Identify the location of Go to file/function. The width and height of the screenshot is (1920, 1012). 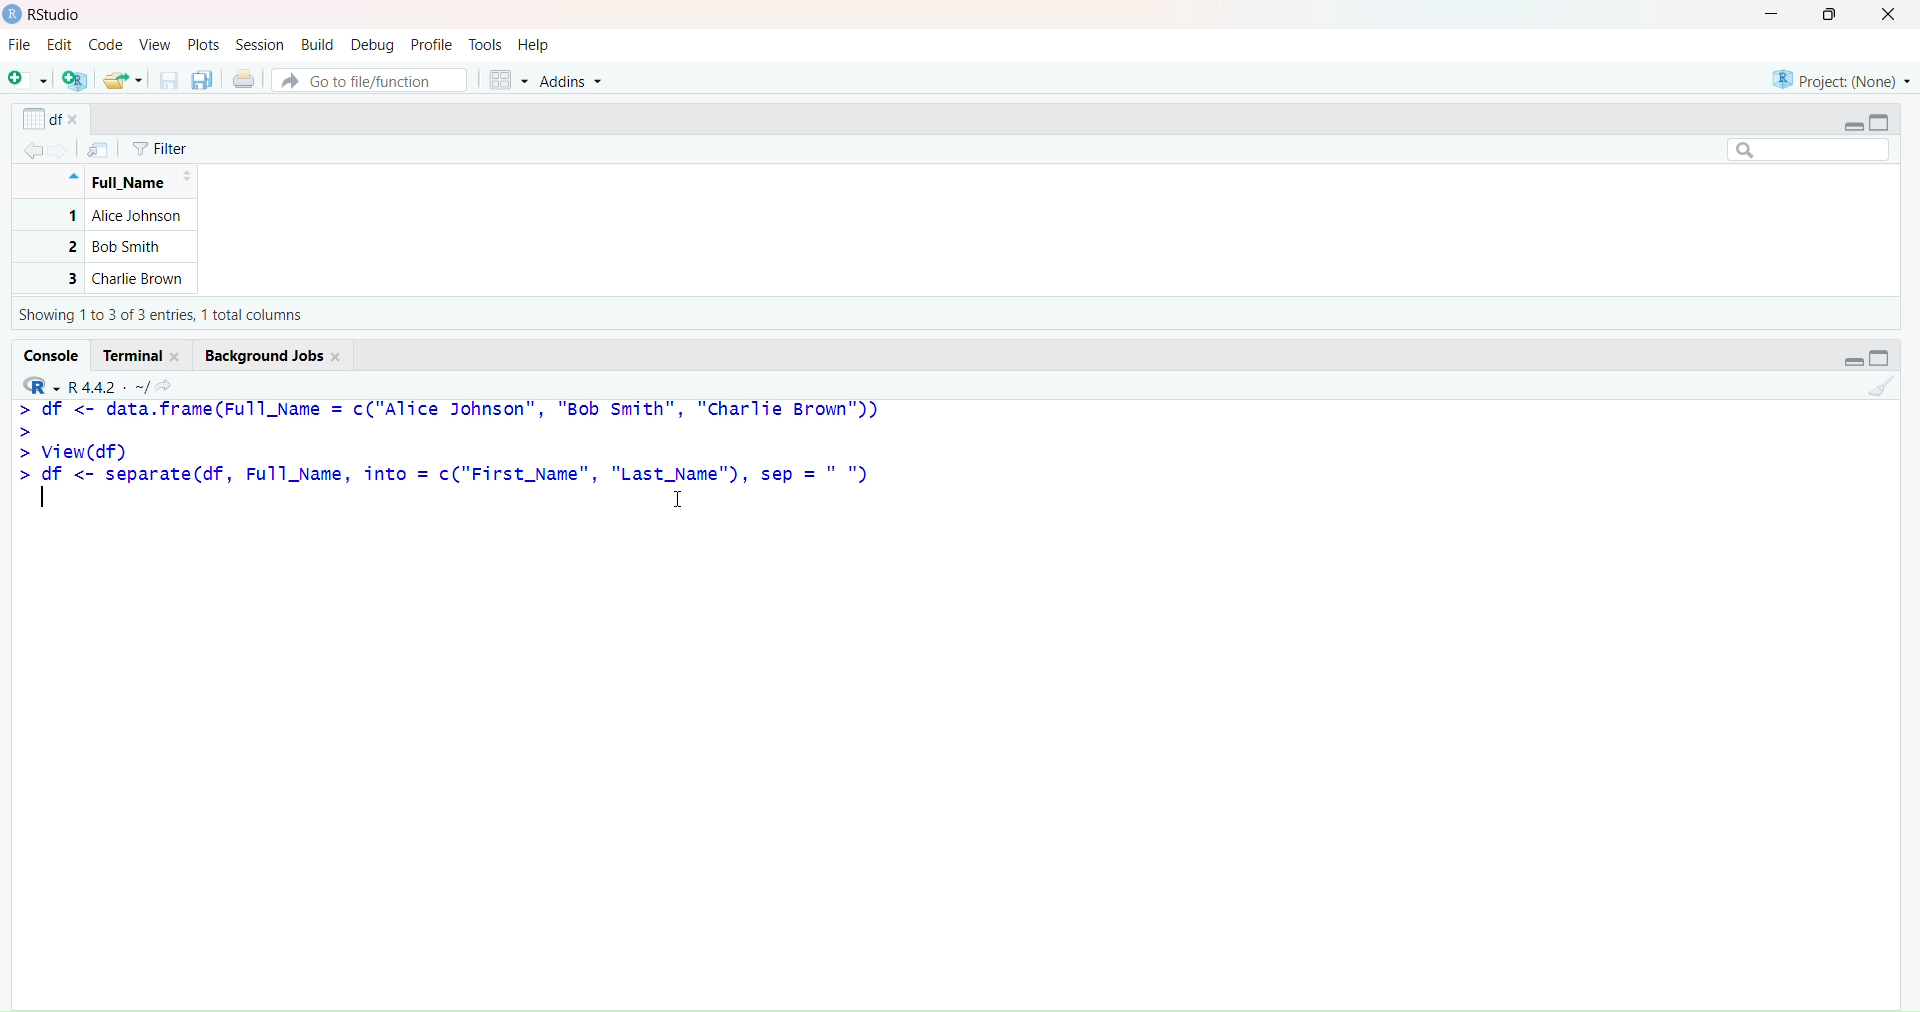
(370, 79).